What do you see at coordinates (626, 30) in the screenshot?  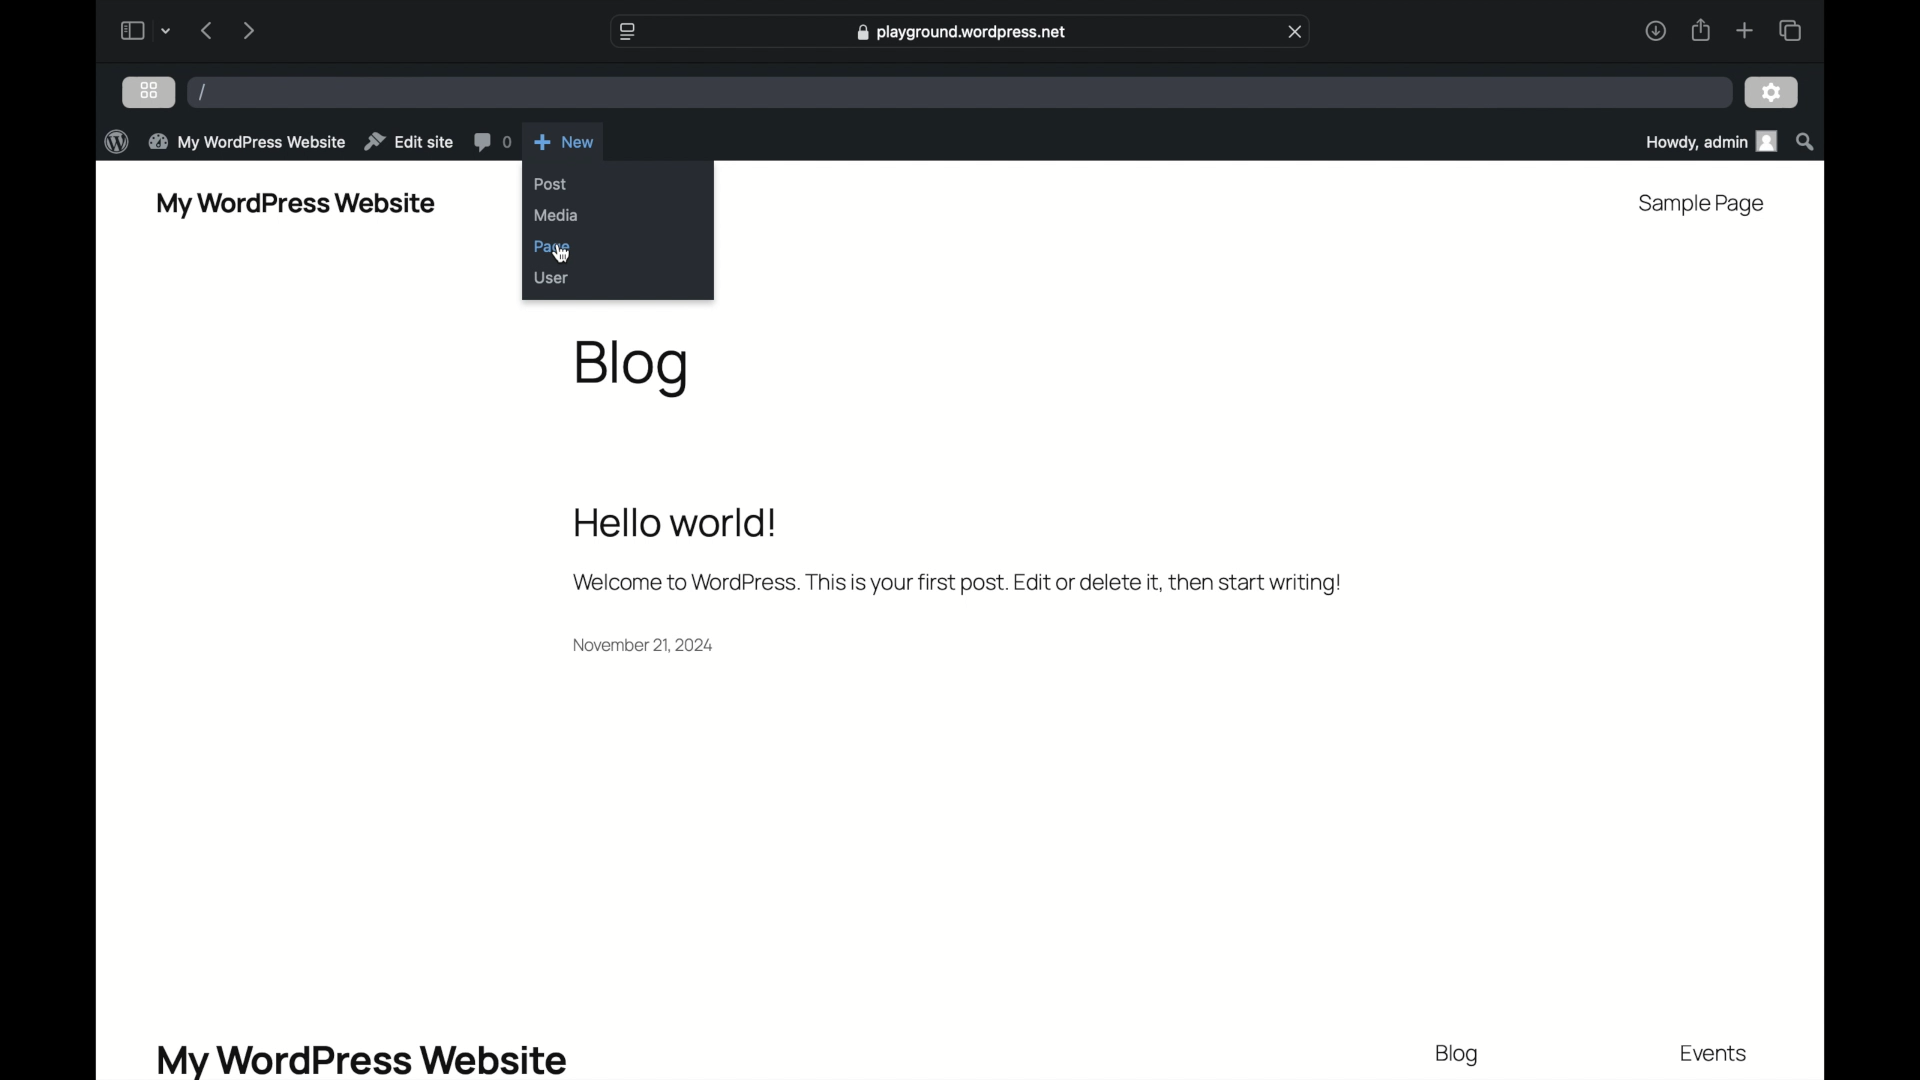 I see `website settings` at bounding box center [626, 30].